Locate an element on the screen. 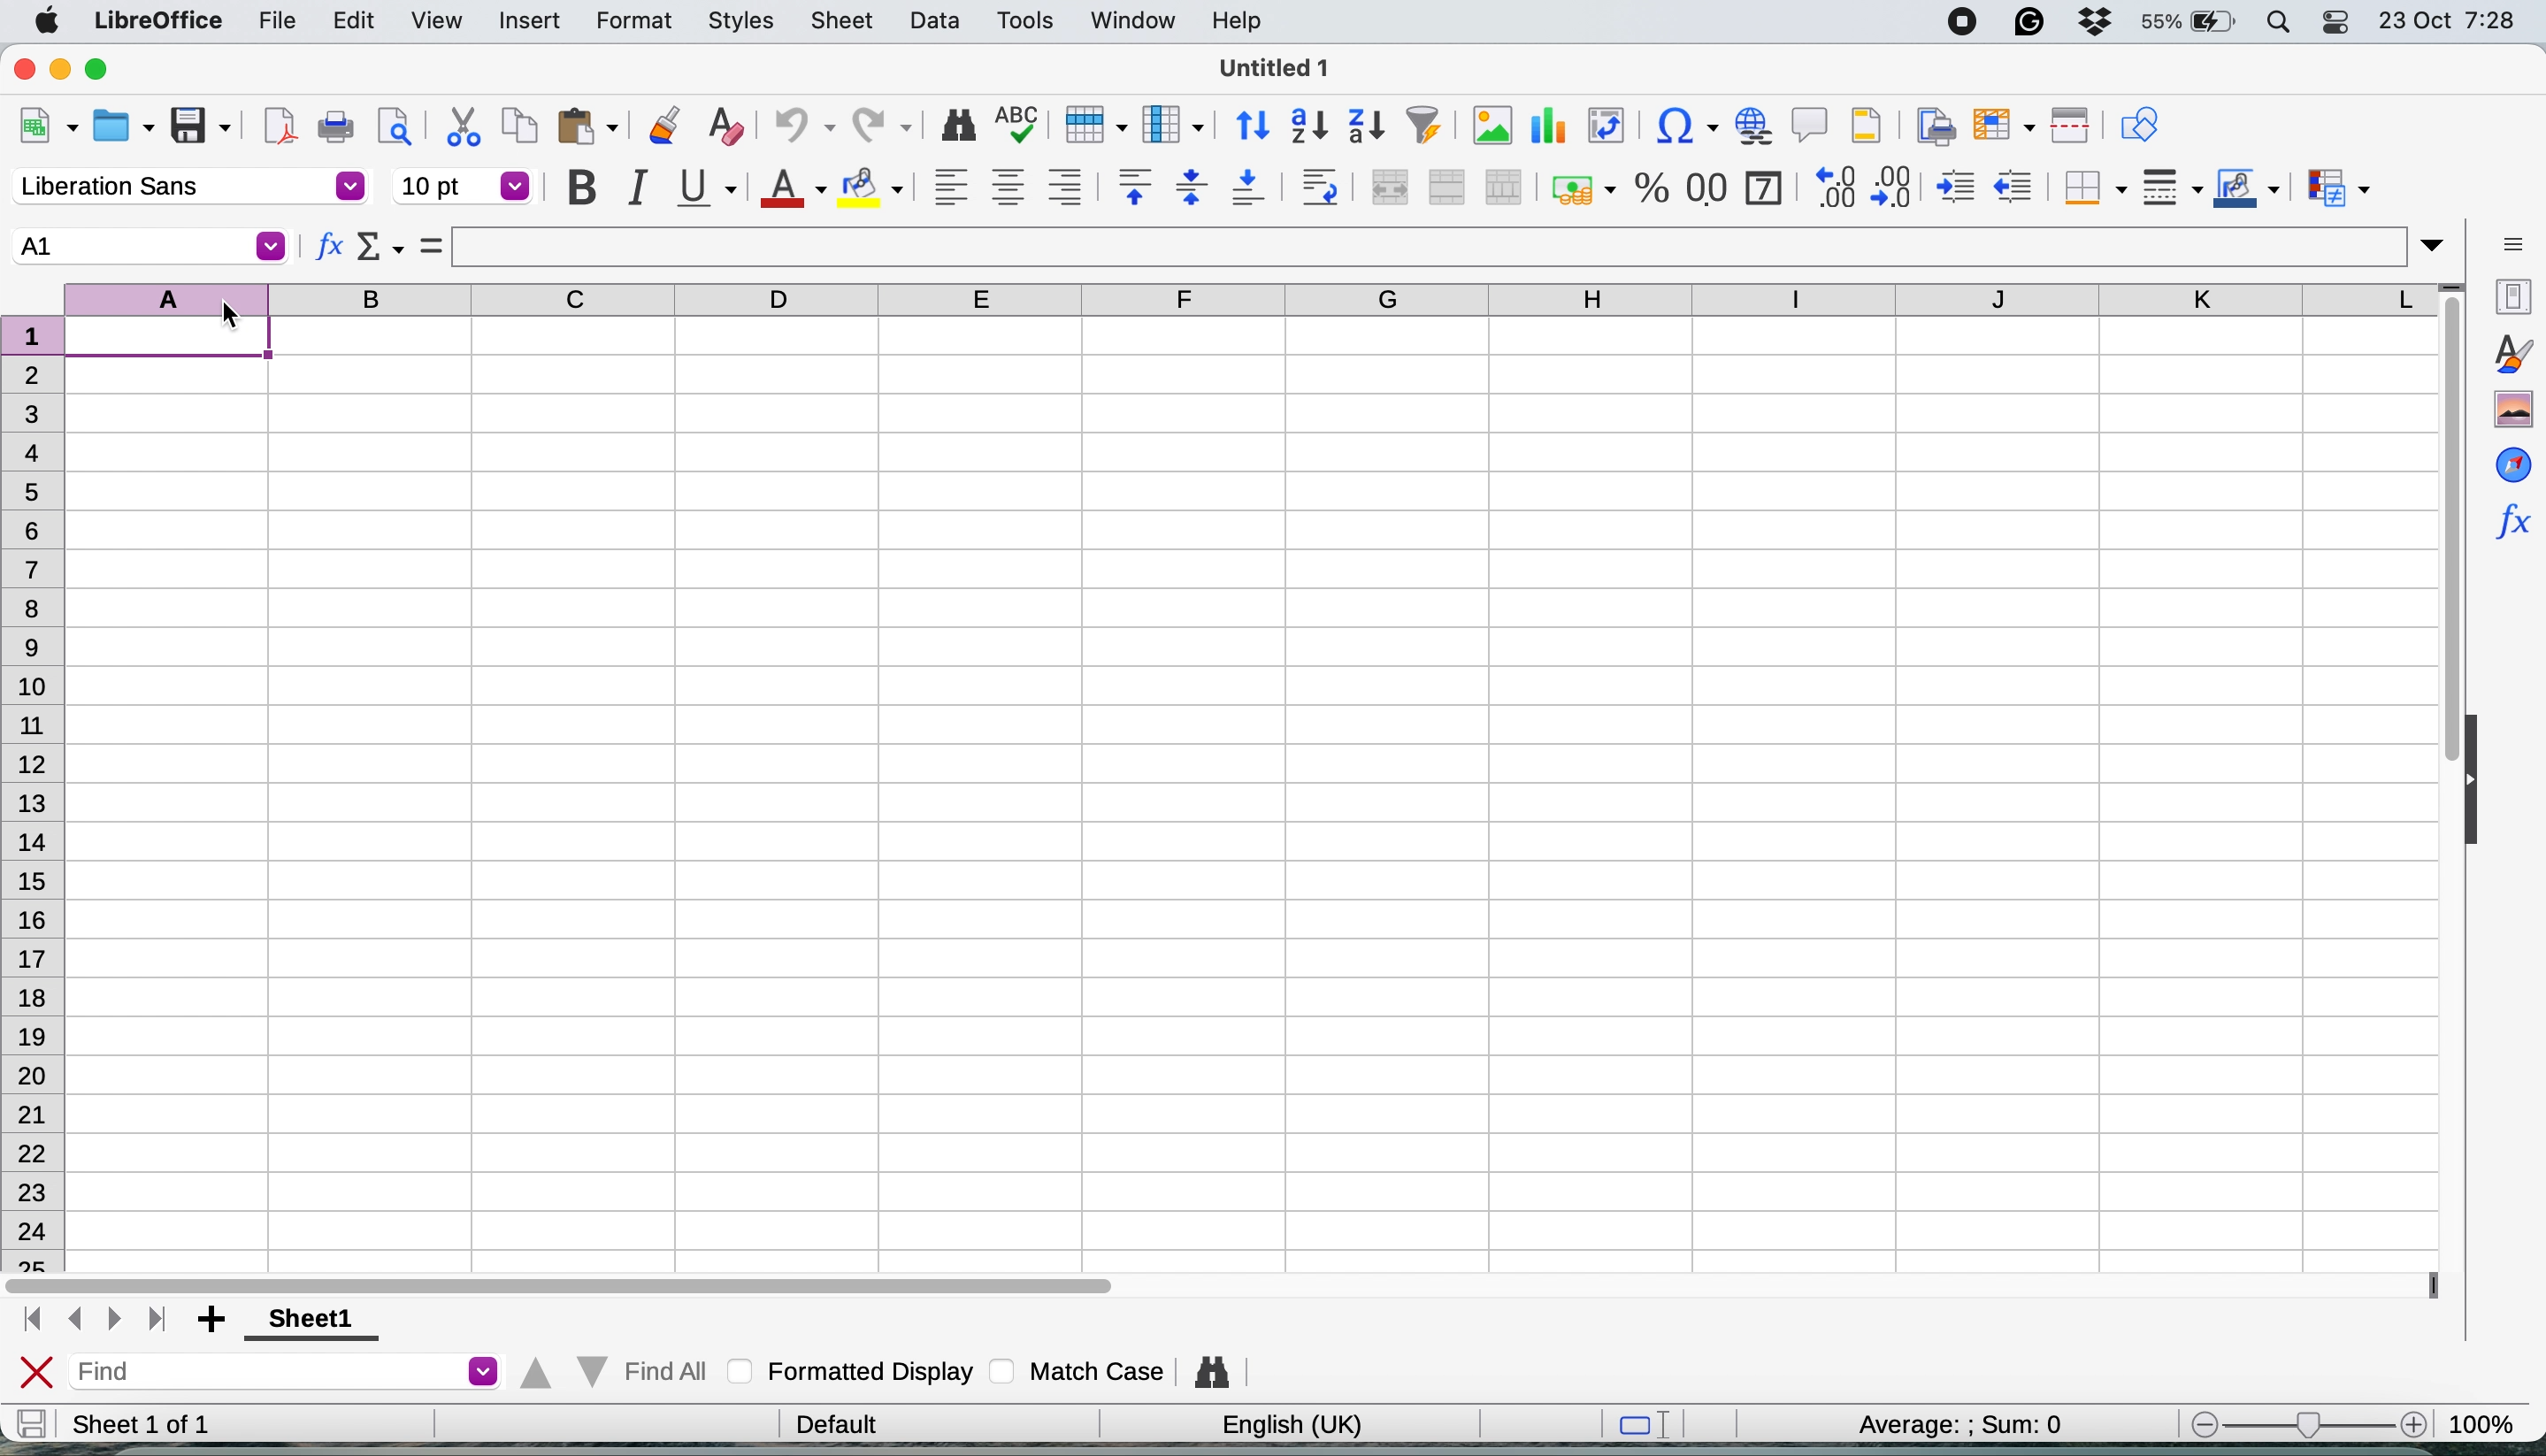 The image size is (2546, 1456). system logo is located at coordinates (46, 20).